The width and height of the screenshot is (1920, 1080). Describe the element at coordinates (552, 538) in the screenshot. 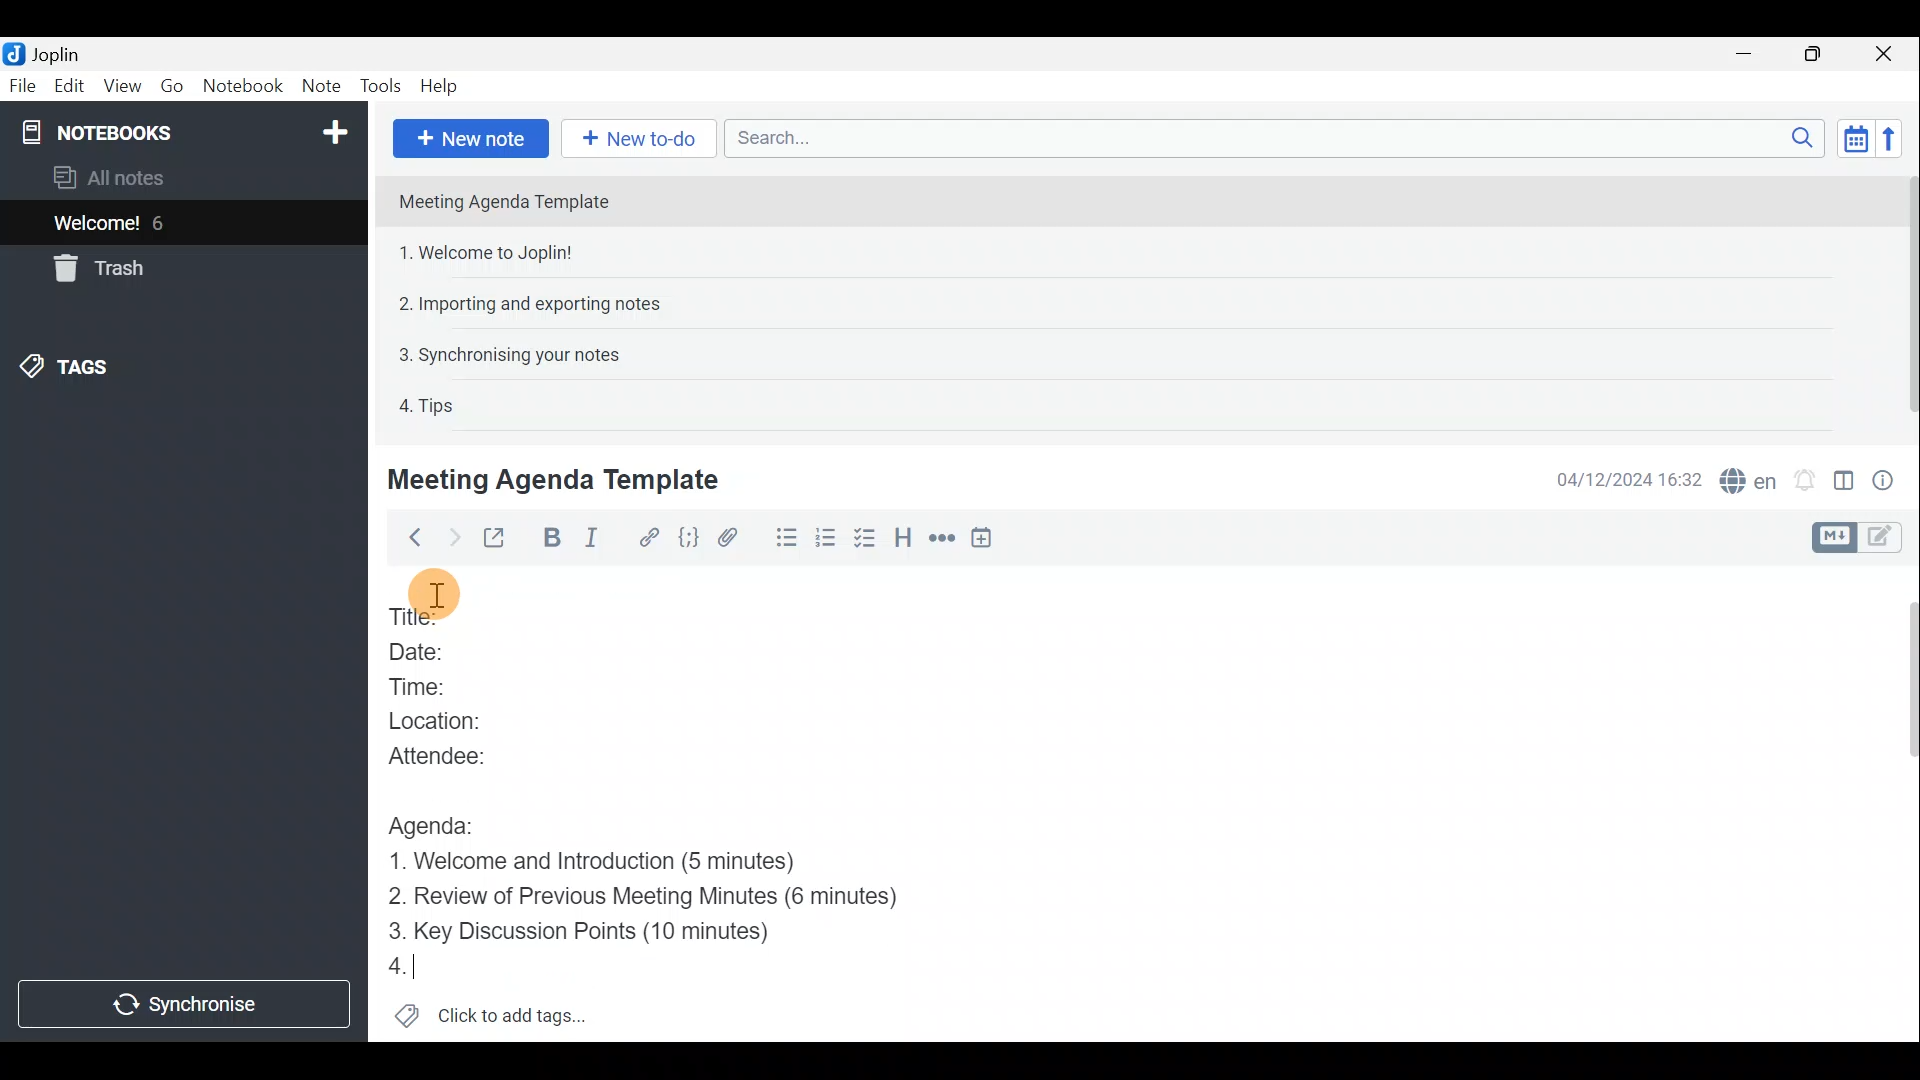

I see `Bold` at that location.